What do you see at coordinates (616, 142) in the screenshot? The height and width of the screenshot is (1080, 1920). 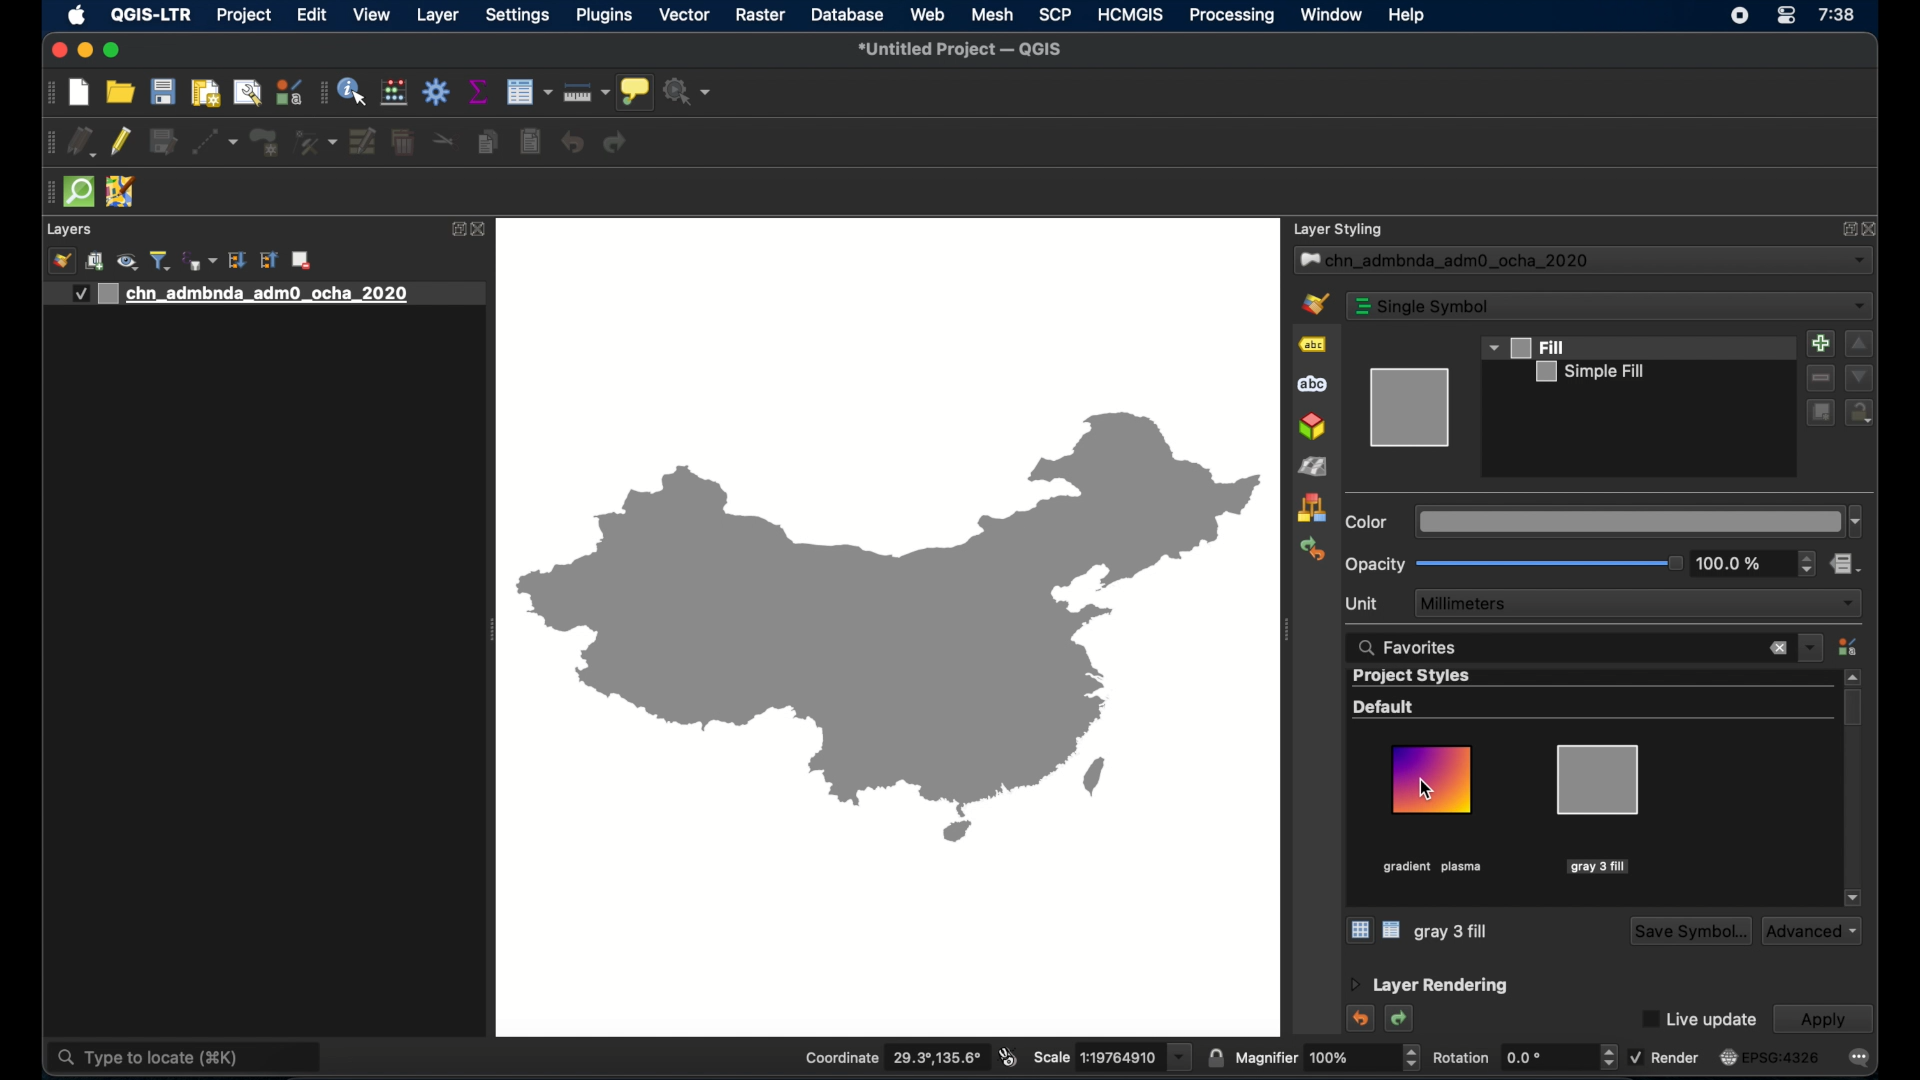 I see `redo` at bounding box center [616, 142].